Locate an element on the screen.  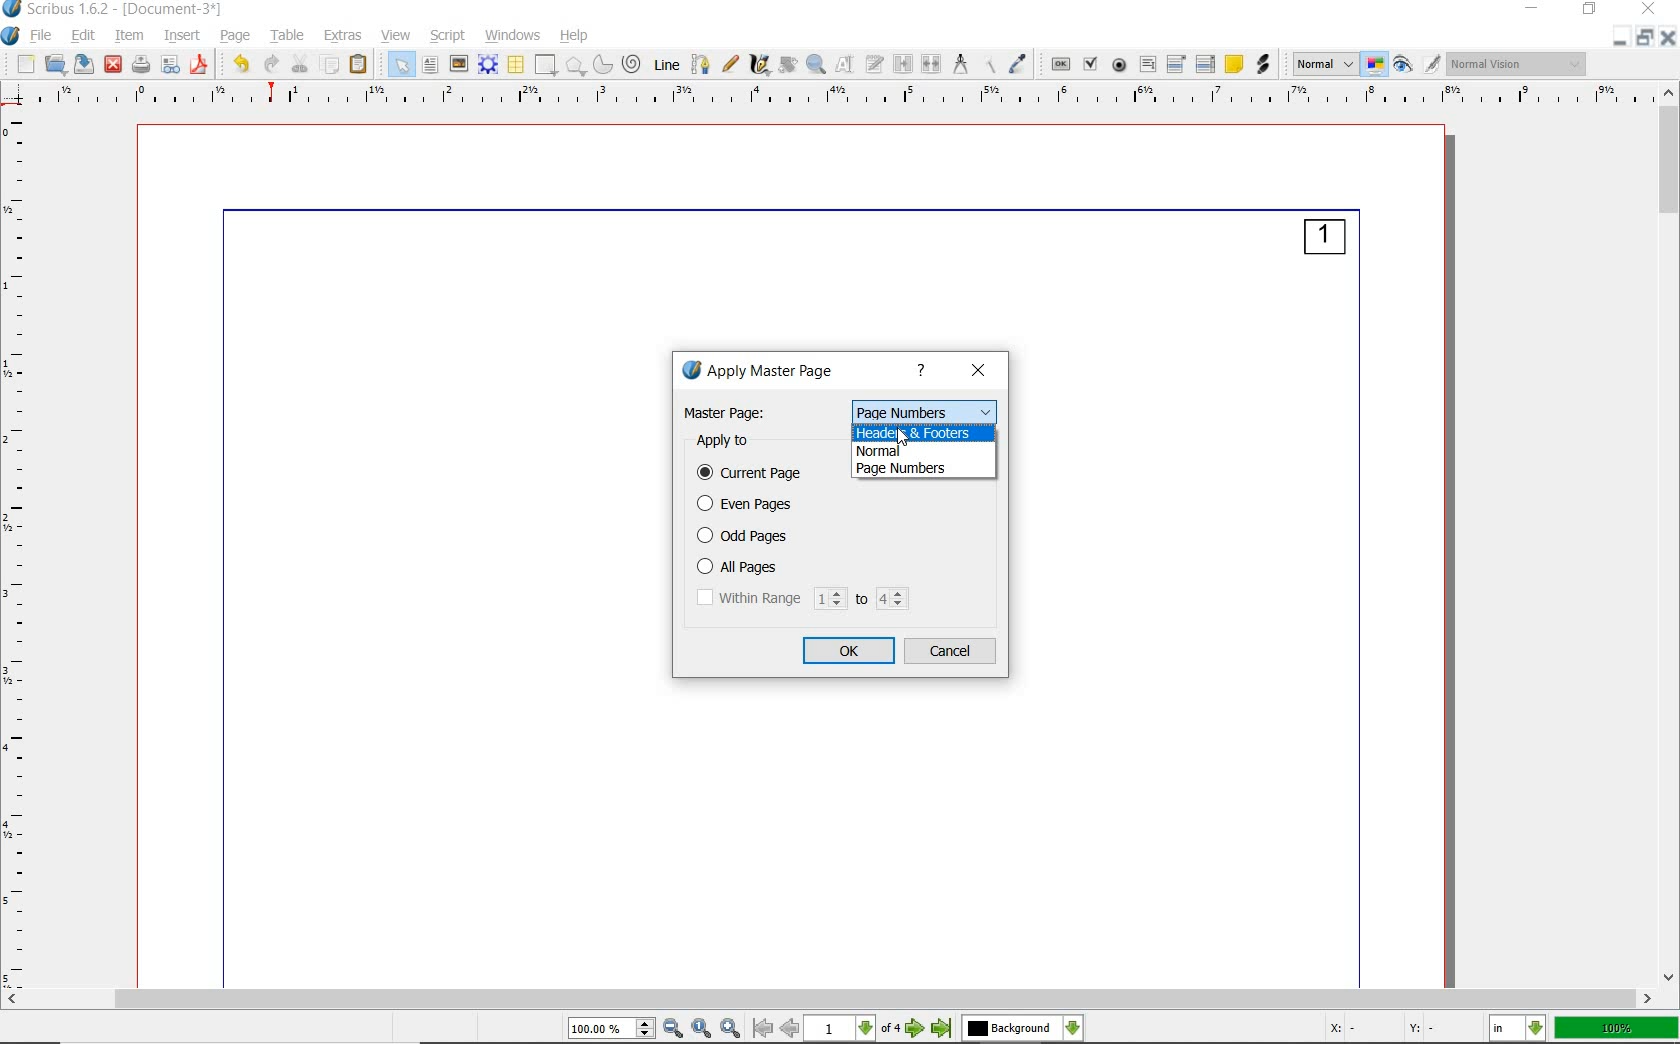
apply to is located at coordinates (727, 441).